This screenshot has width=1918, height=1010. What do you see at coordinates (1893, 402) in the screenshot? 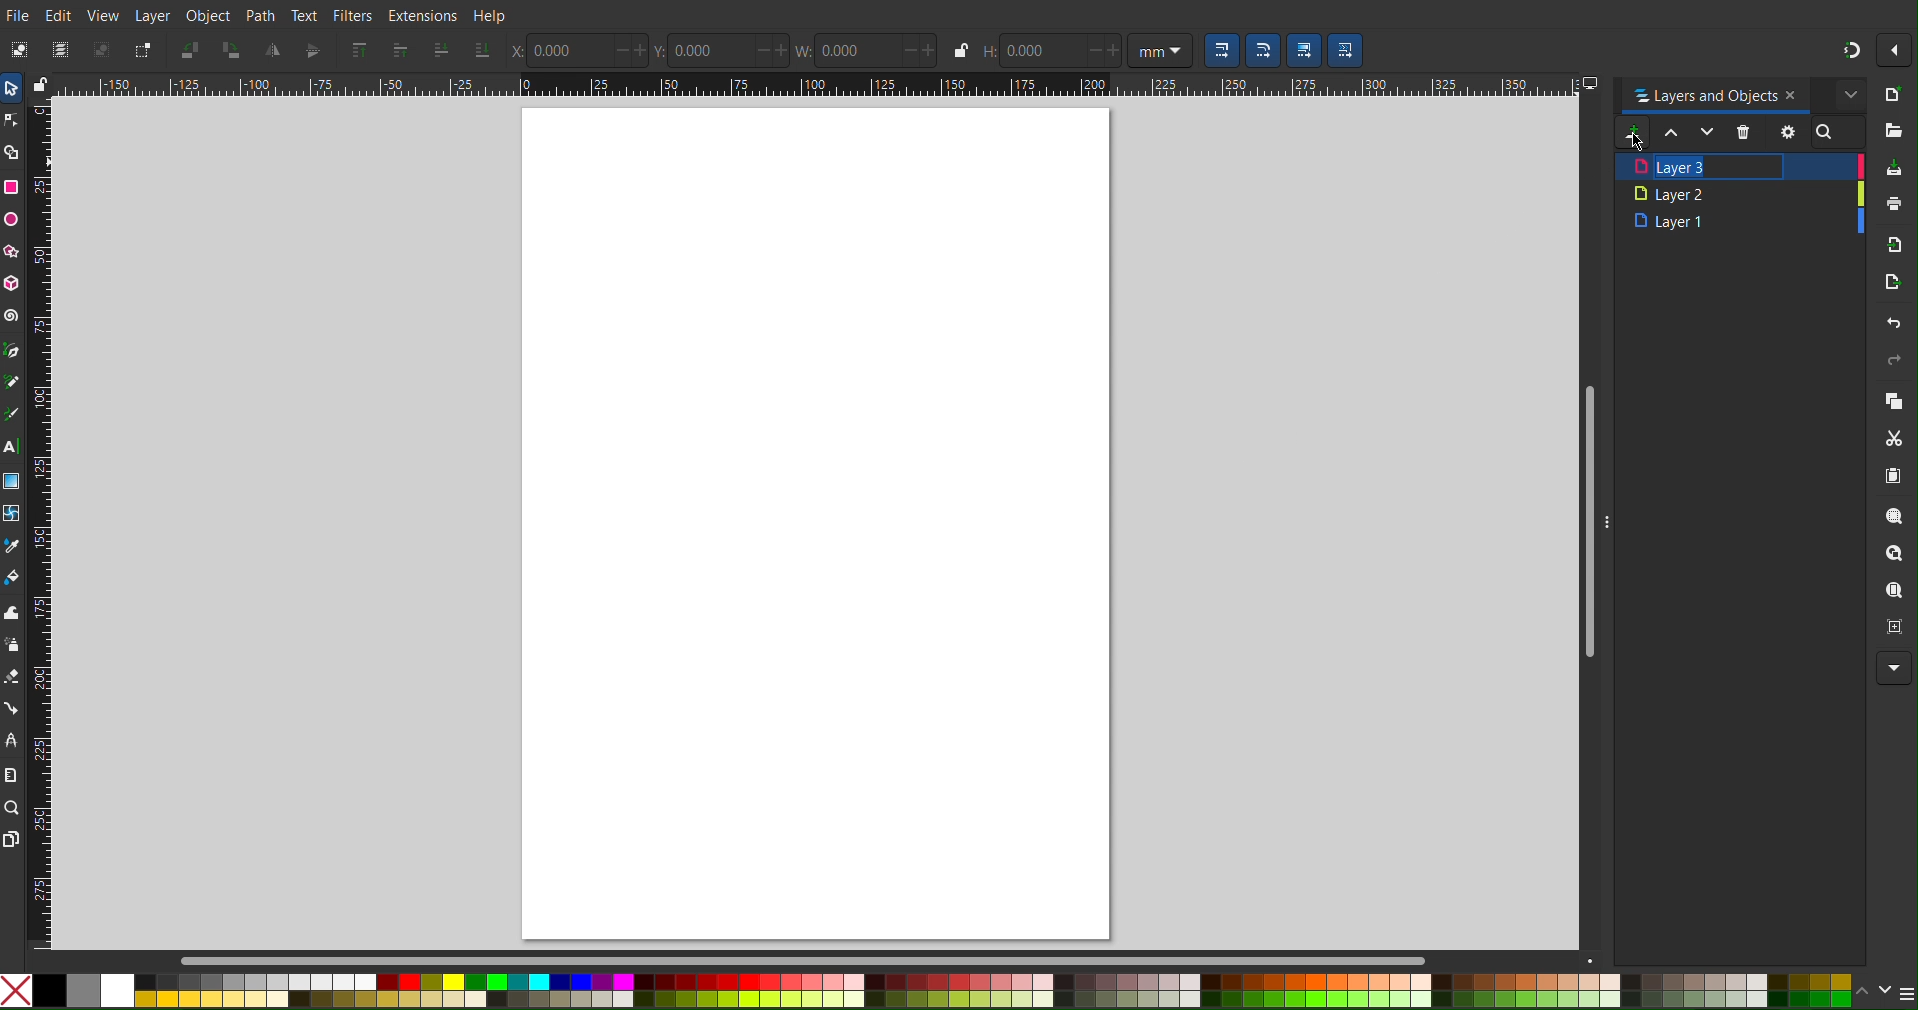
I see `Copy` at bounding box center [1893, 402].